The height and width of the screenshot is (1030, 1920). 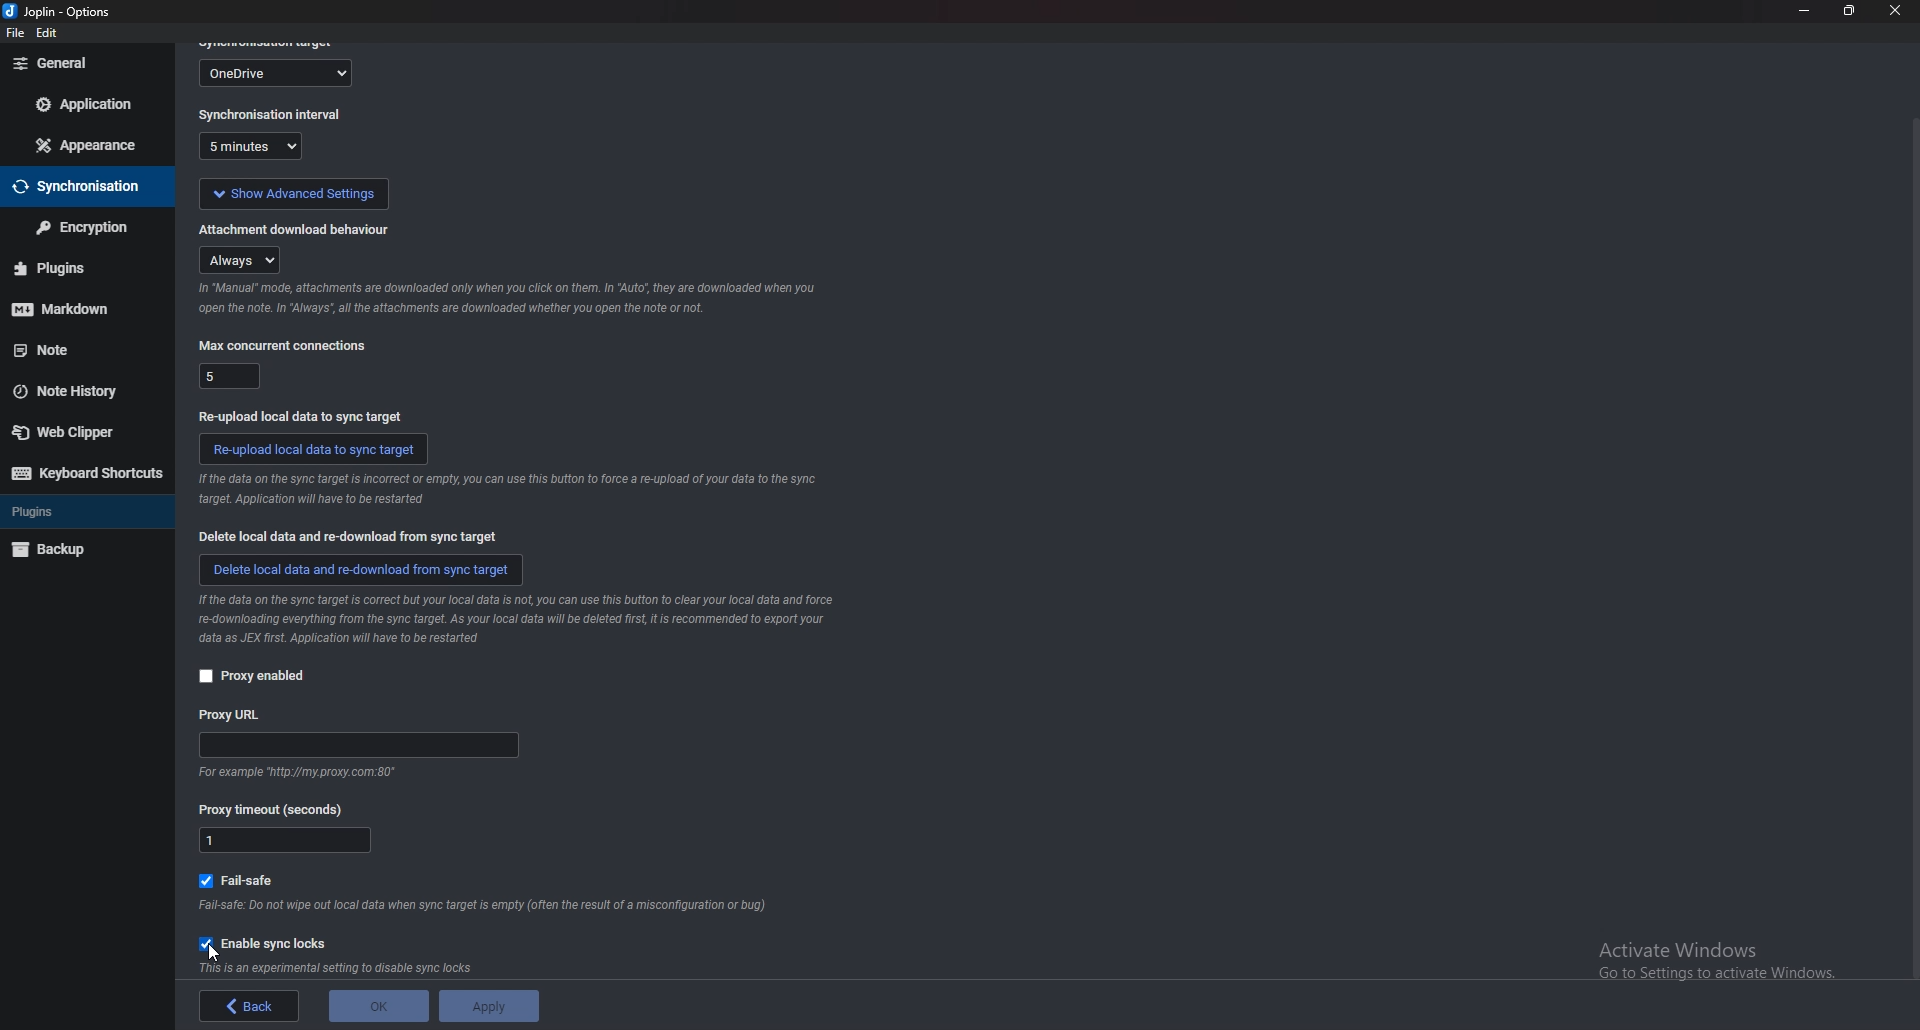 I want to click on fail safe, so click(x=245, y=878).